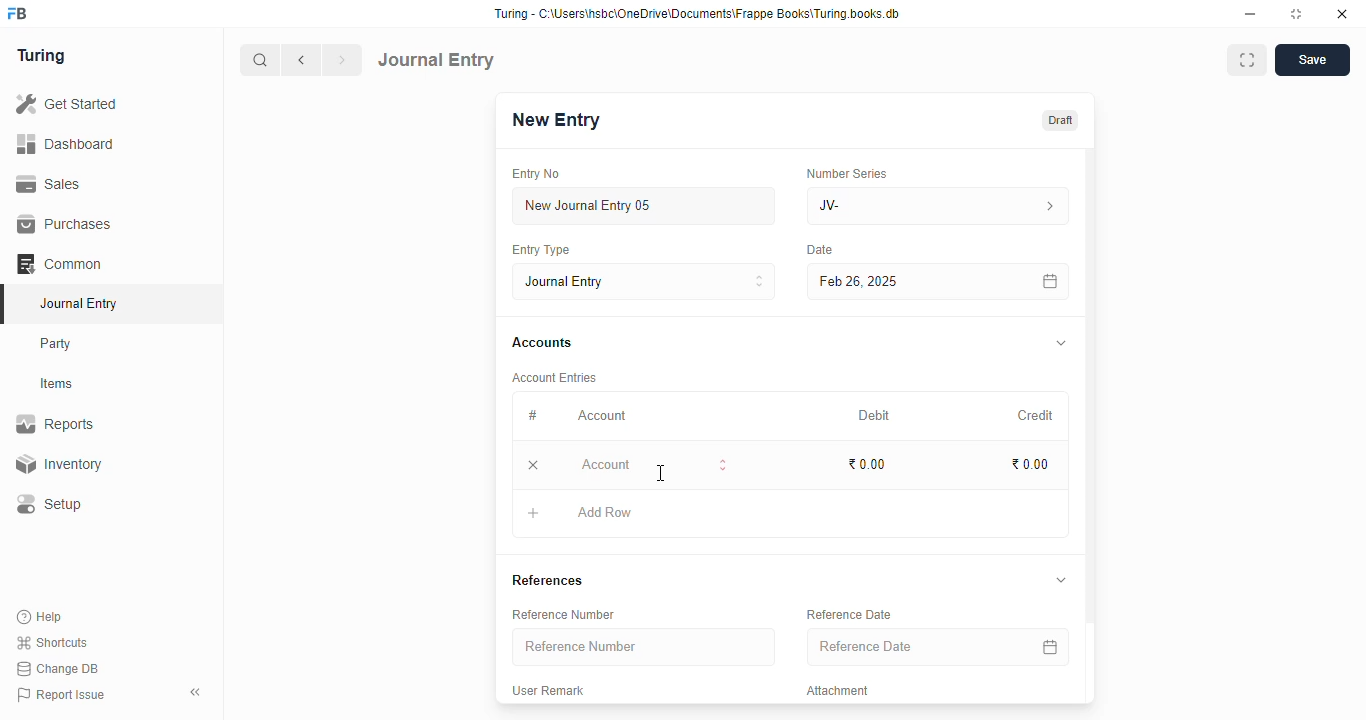 The width and height of the screenshot is (1366, 720). Describe the element at coordinates (548, 691) in the screenshot. I see `user remark` at that location.